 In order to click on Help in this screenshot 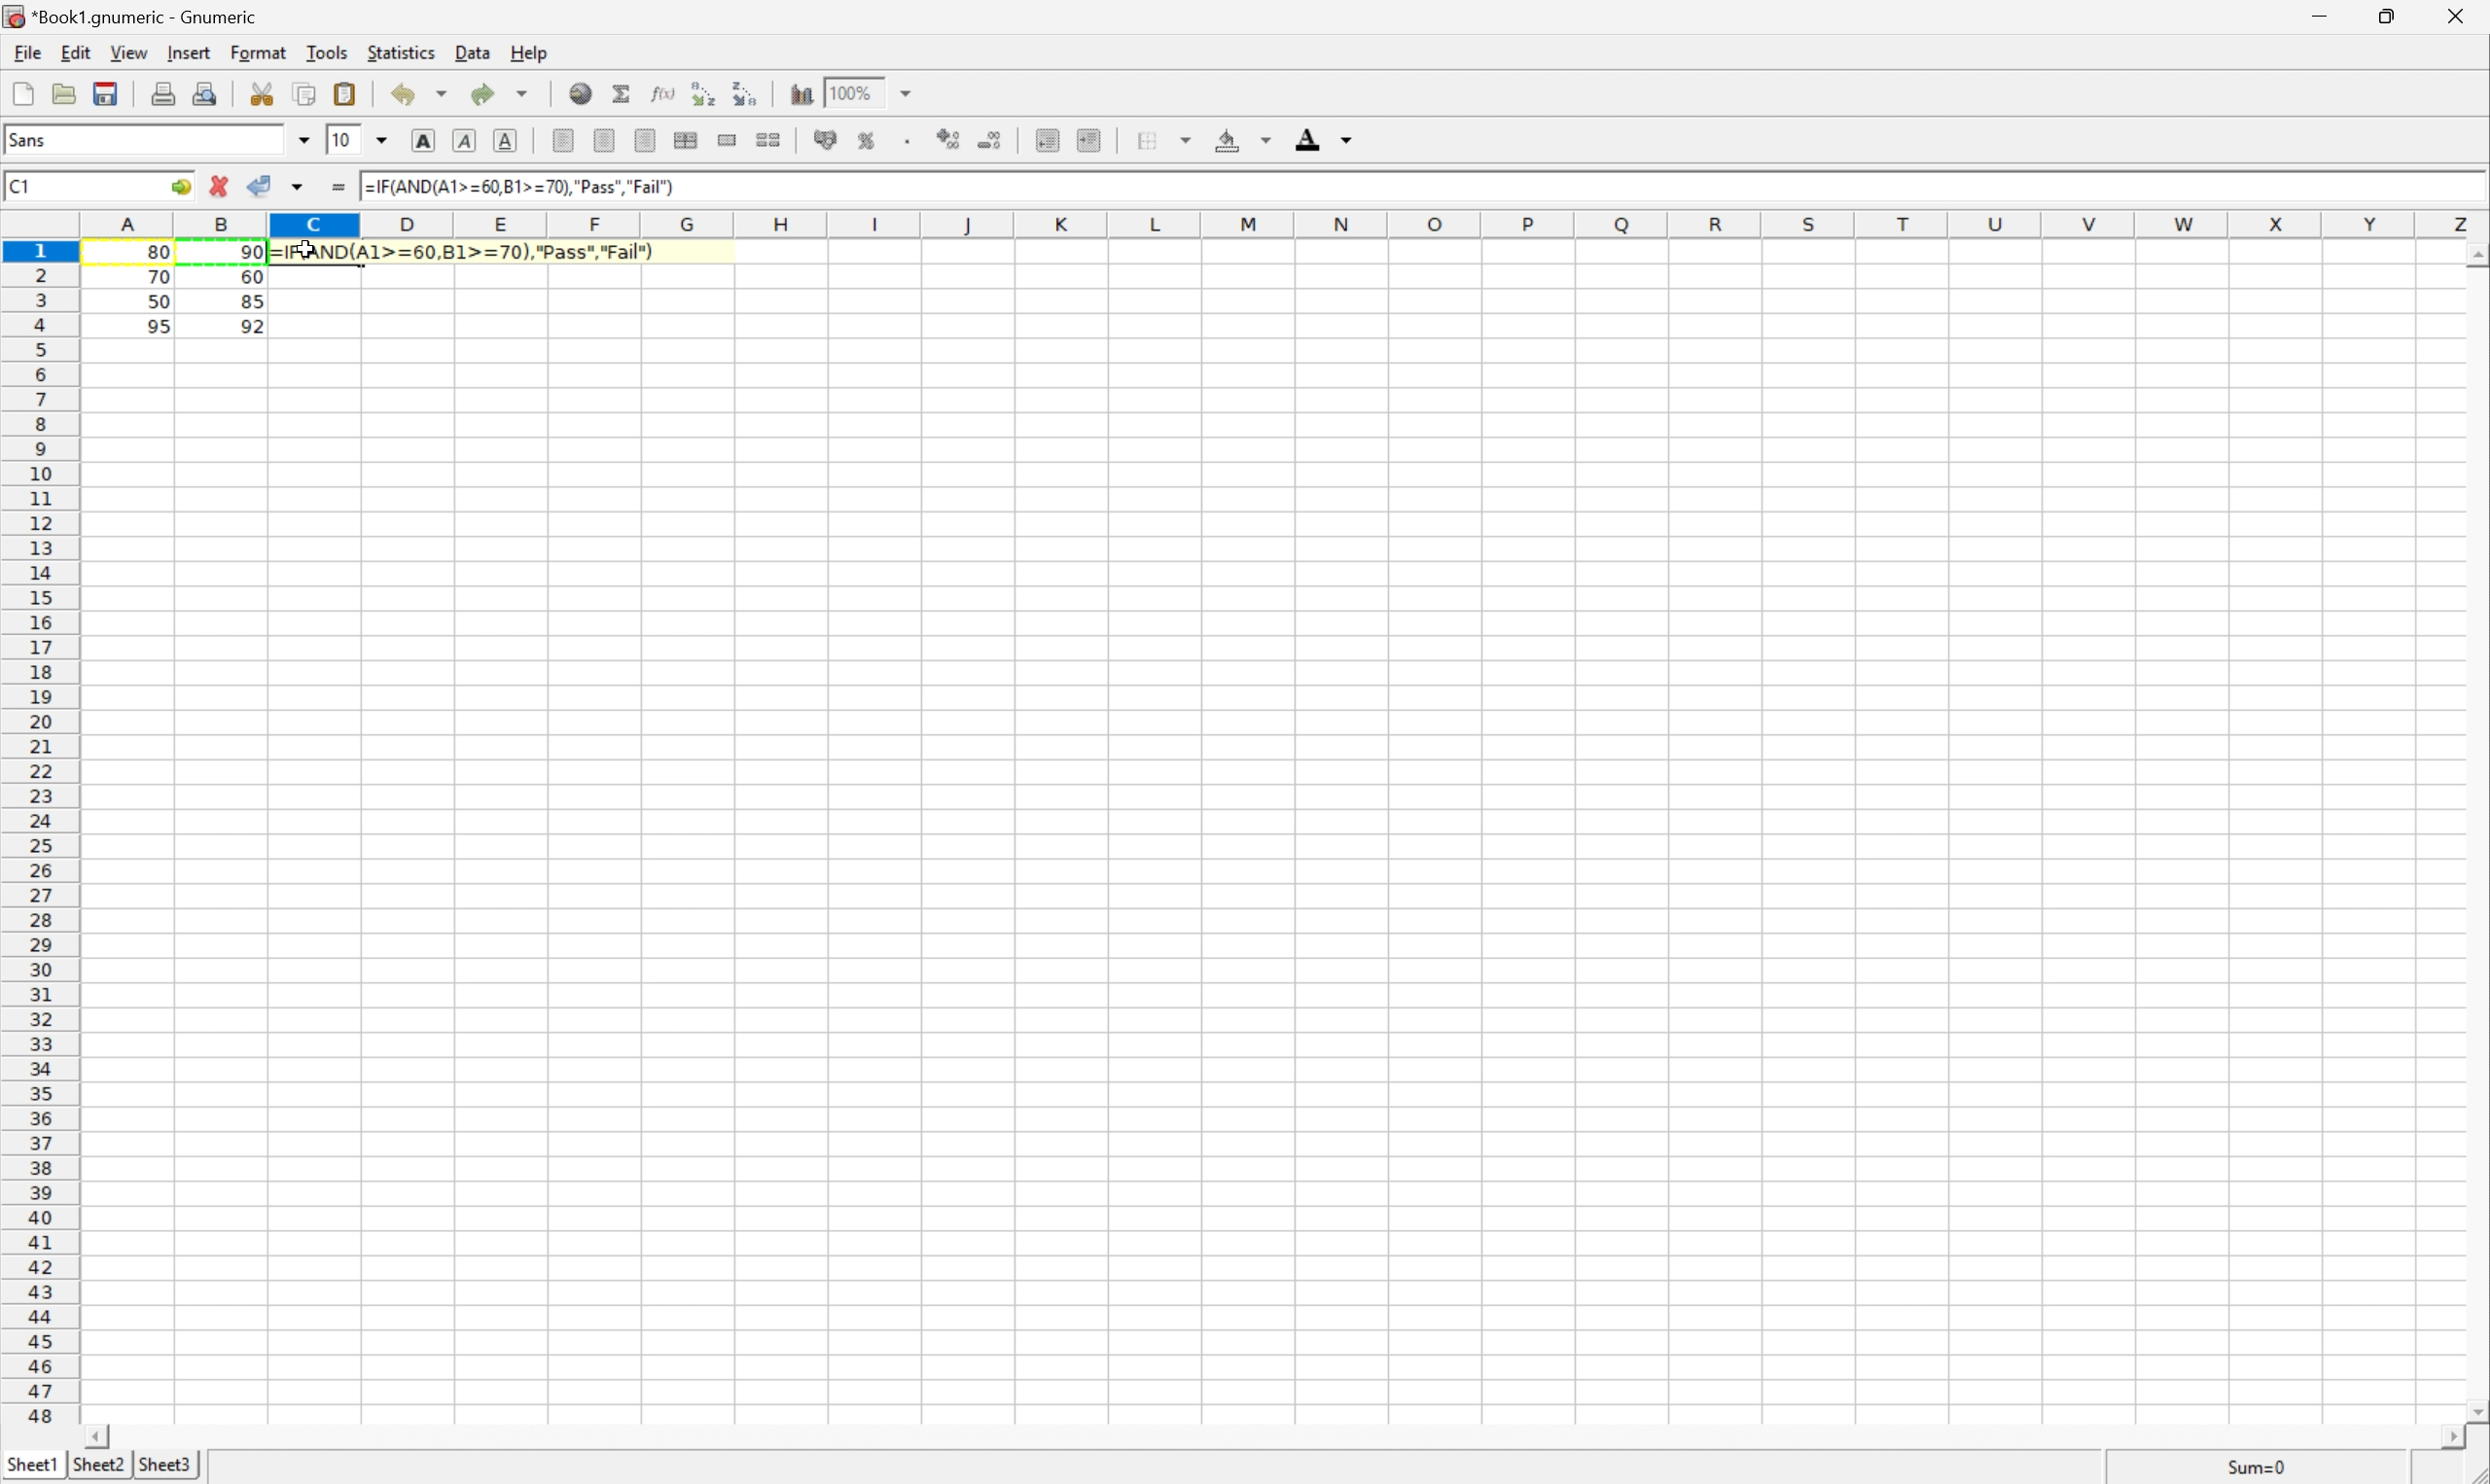, I will do `click(530, 54)`.